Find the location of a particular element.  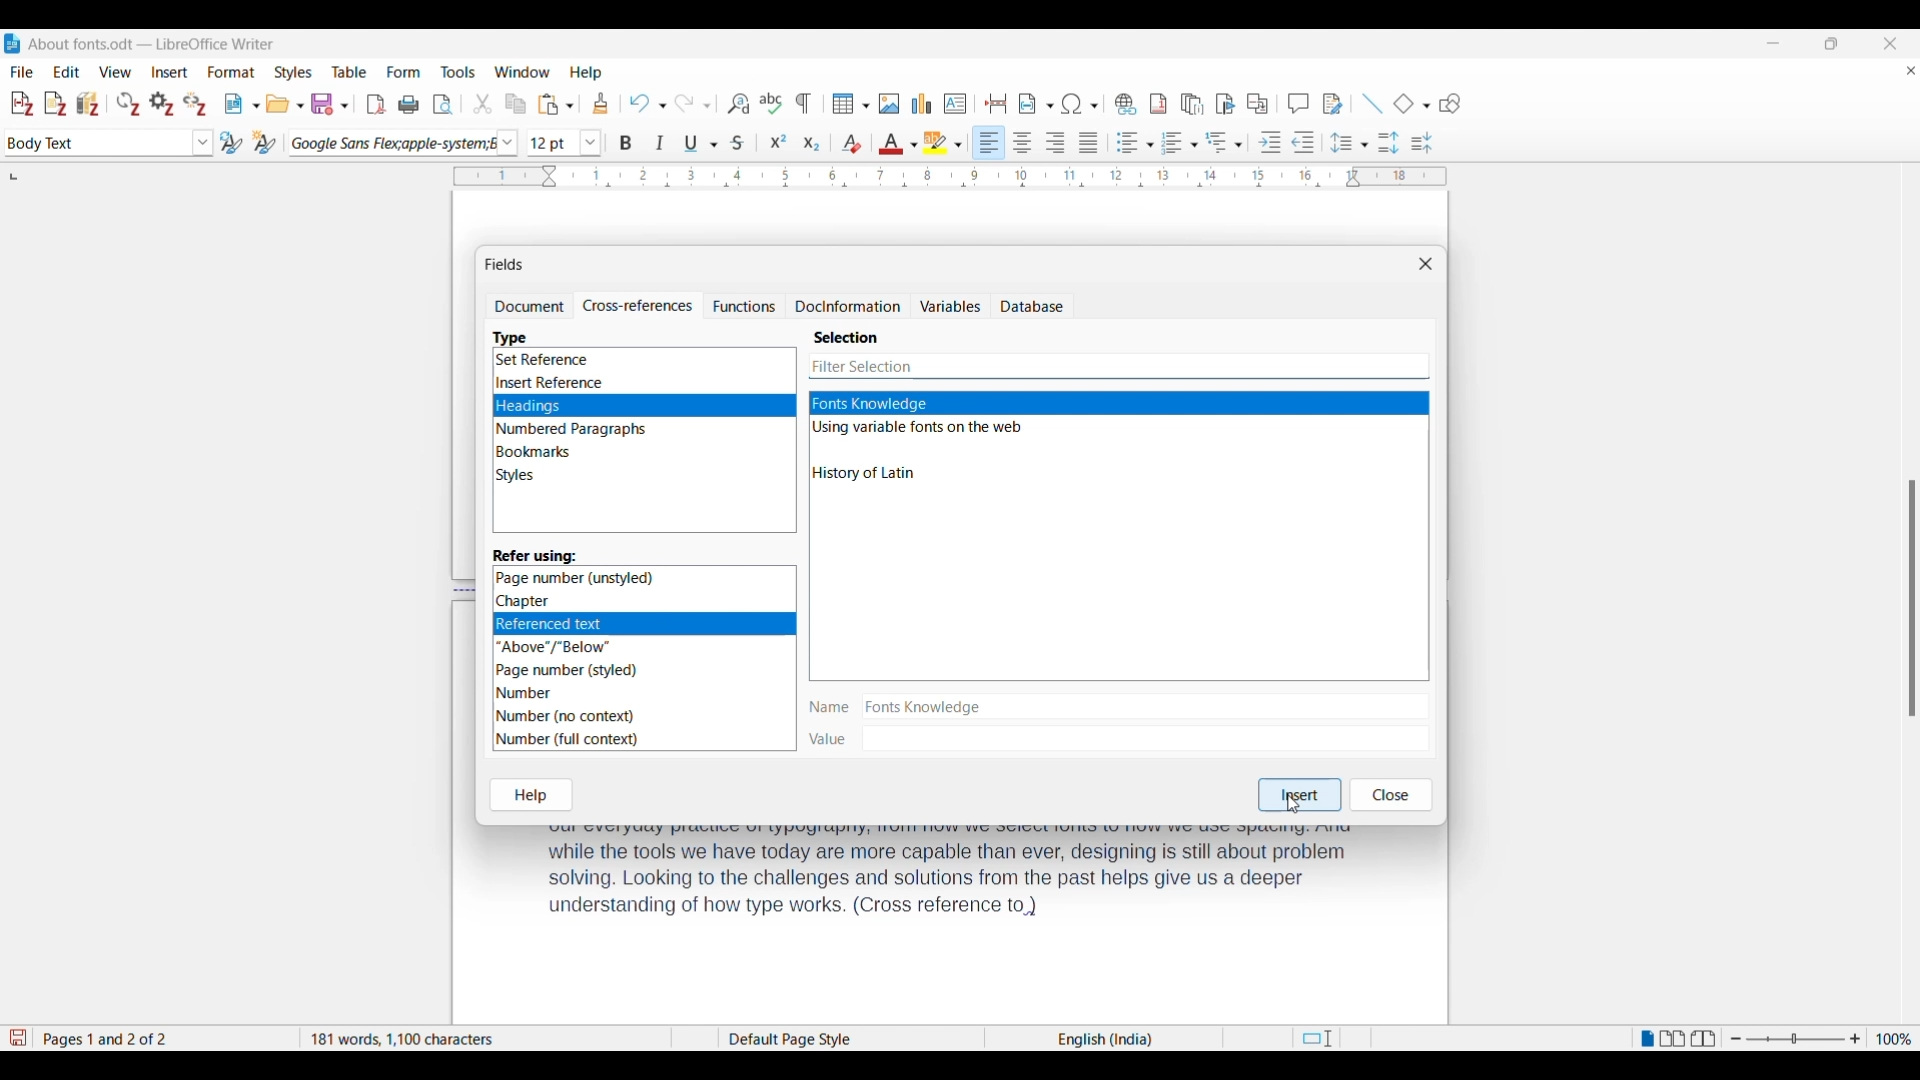

Update selected style is located at coordinates (231, 142).